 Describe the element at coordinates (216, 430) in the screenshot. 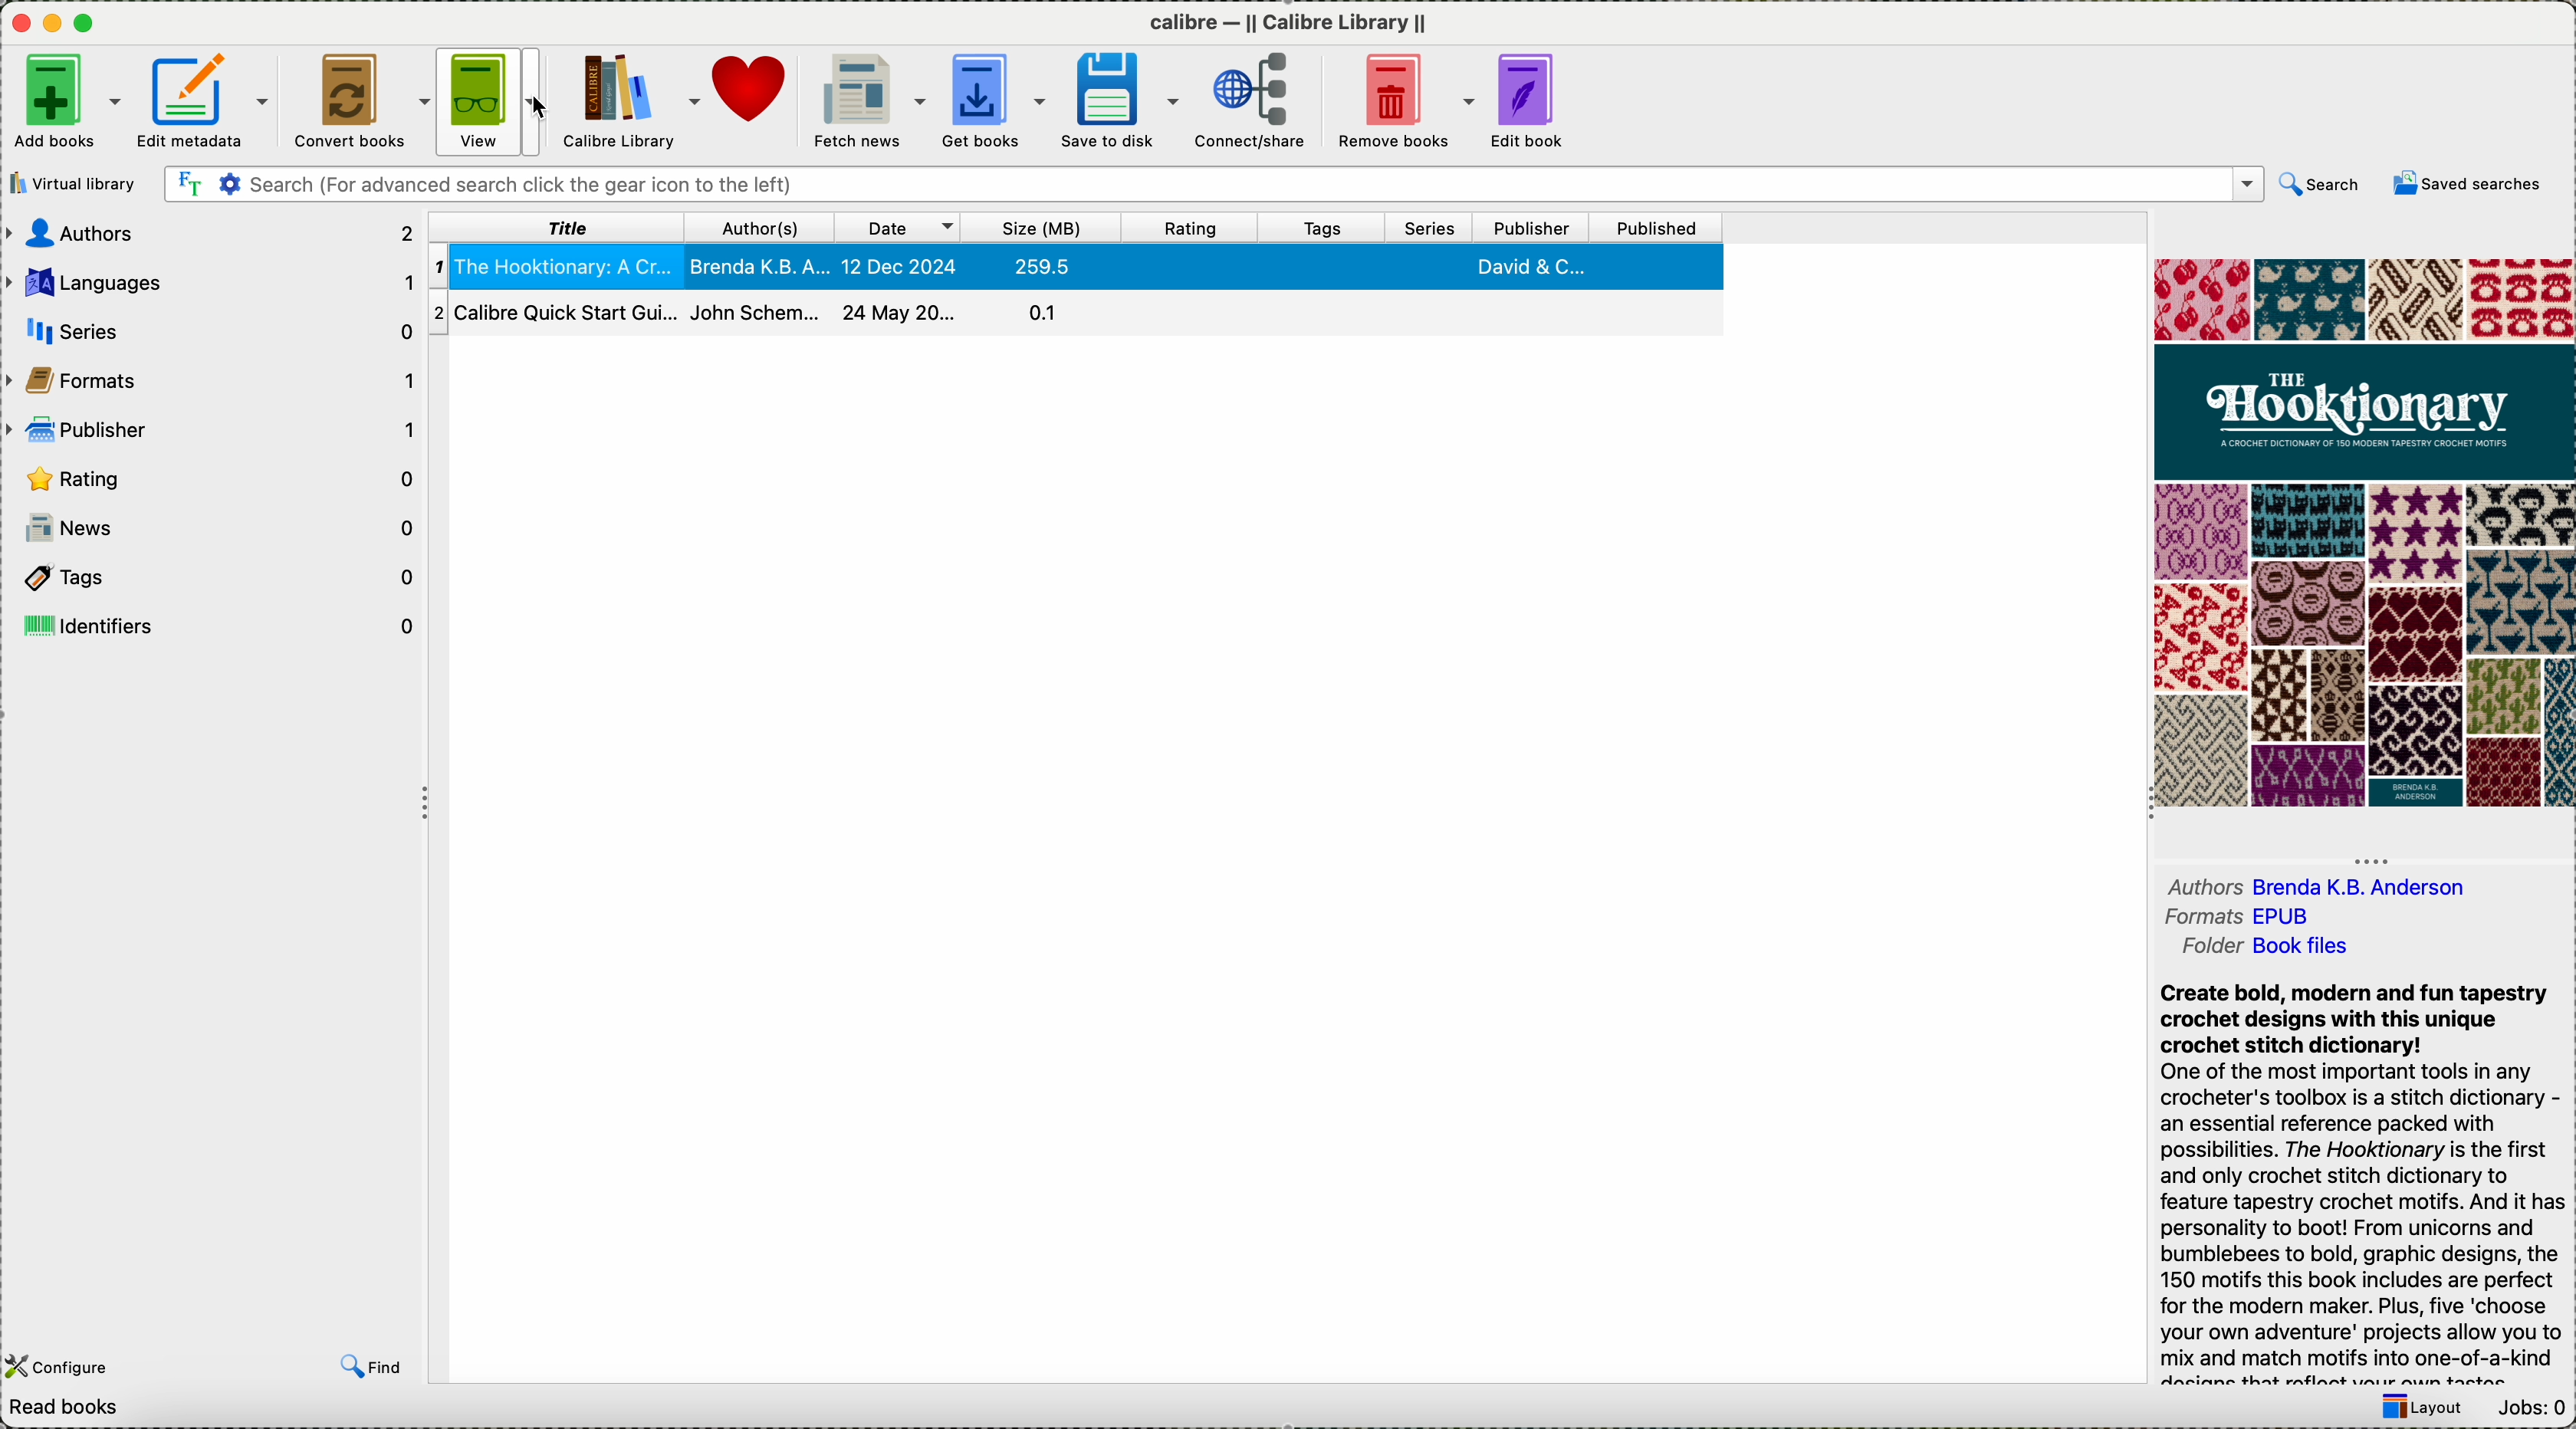

I see `publisher` at that location.